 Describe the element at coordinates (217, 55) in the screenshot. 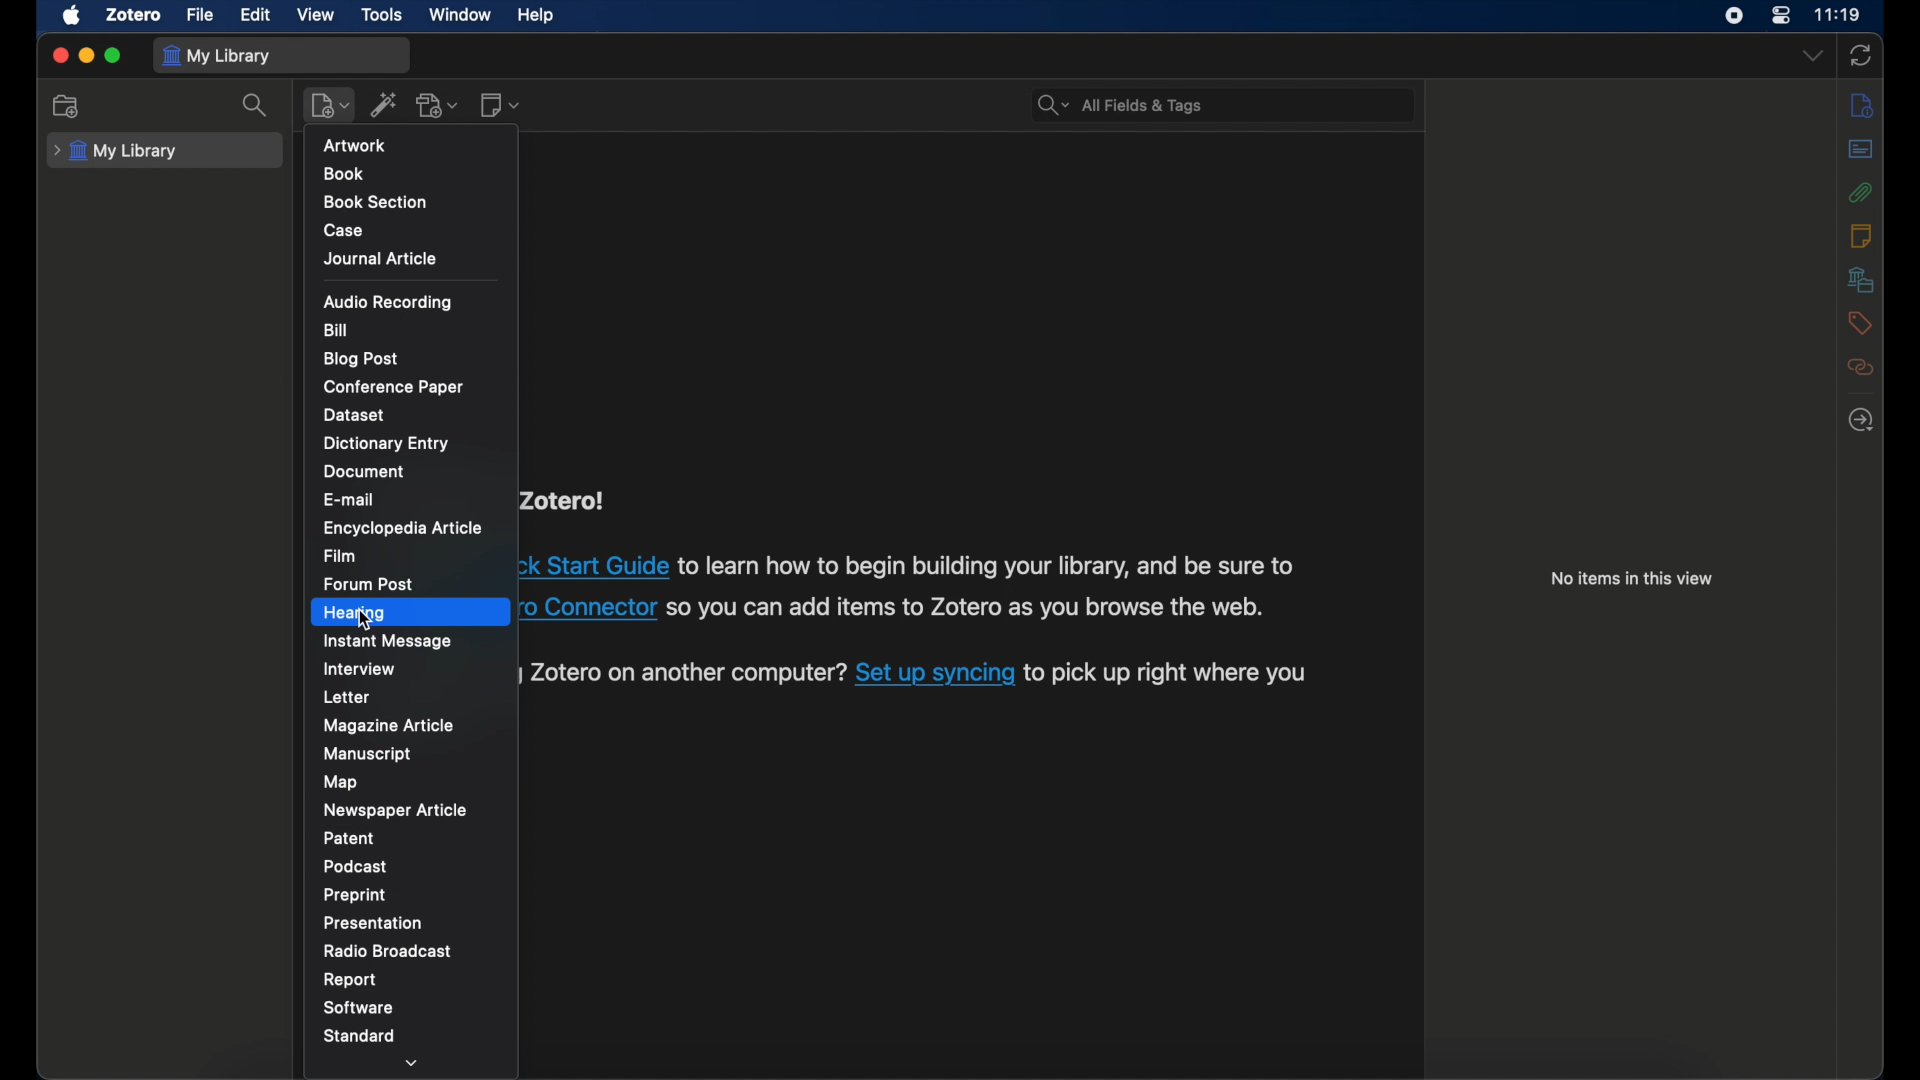

I see `my library` at that location.